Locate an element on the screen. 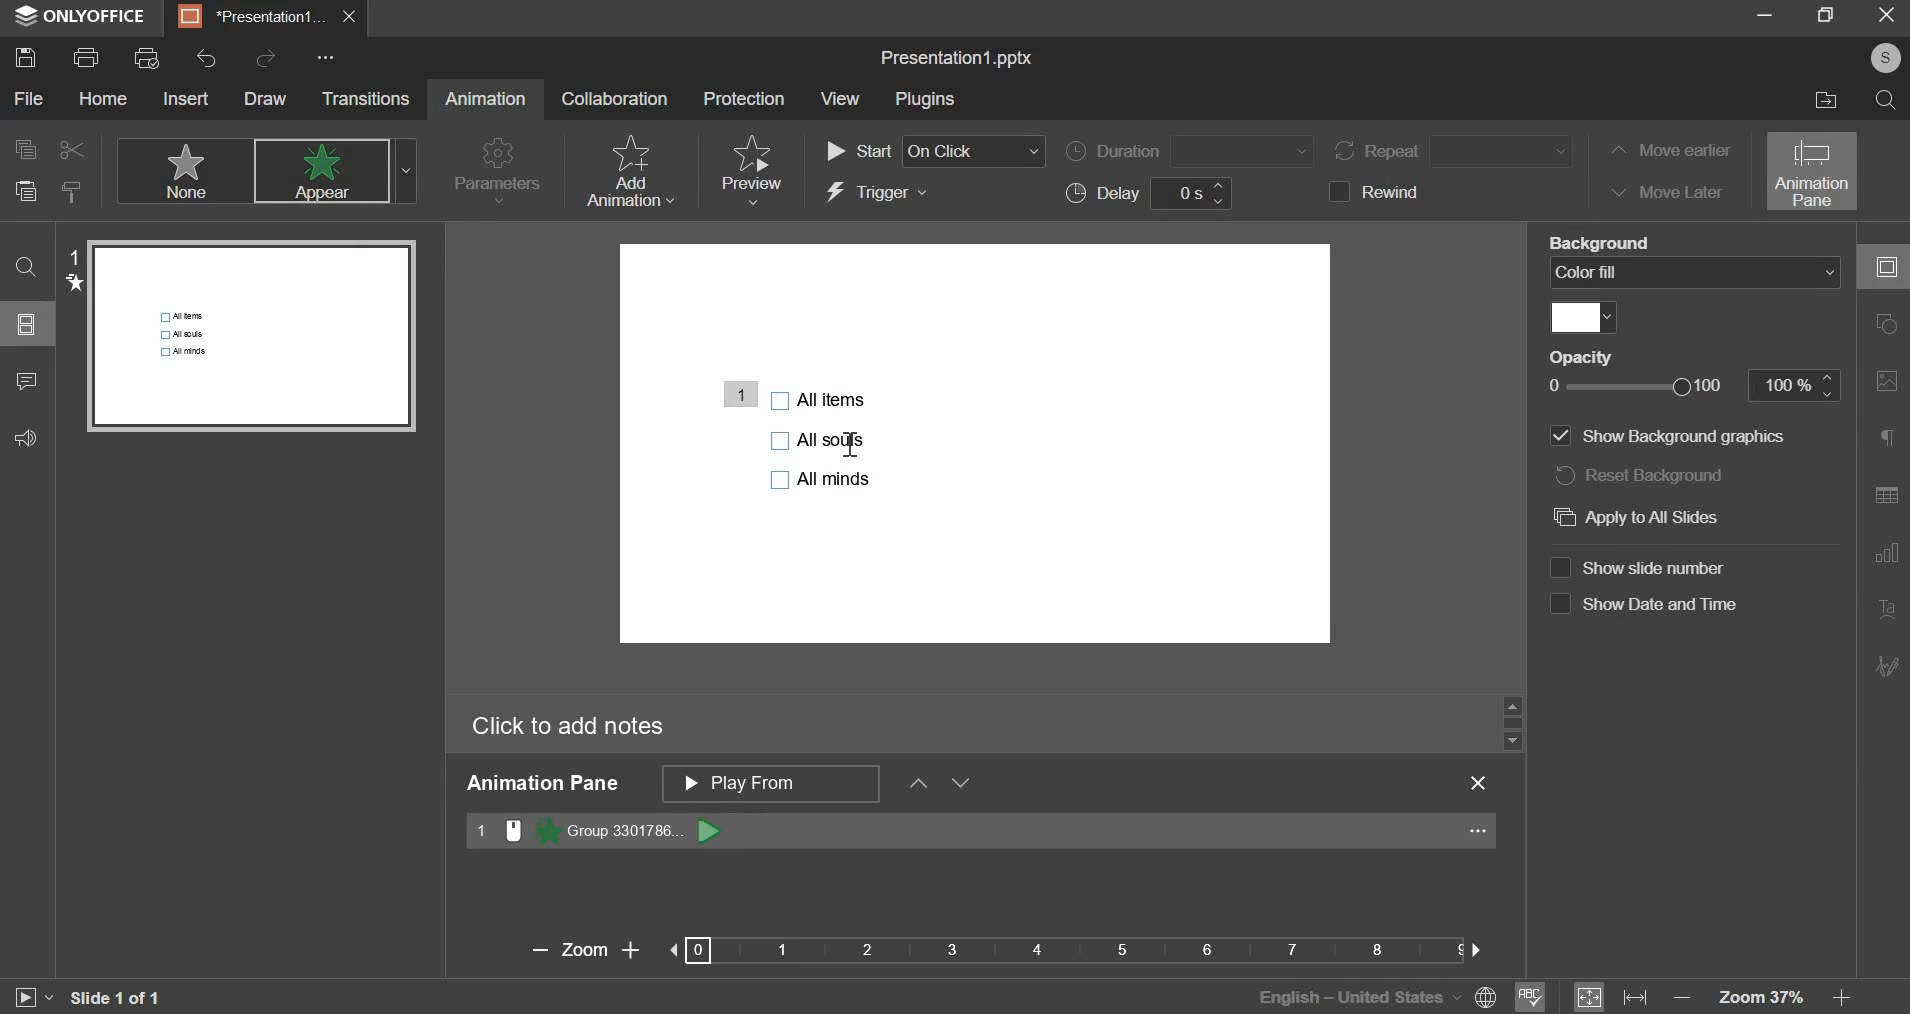 The width and height of the screenshot is (1910, 1014). exit is located at coordinates (348, 16).